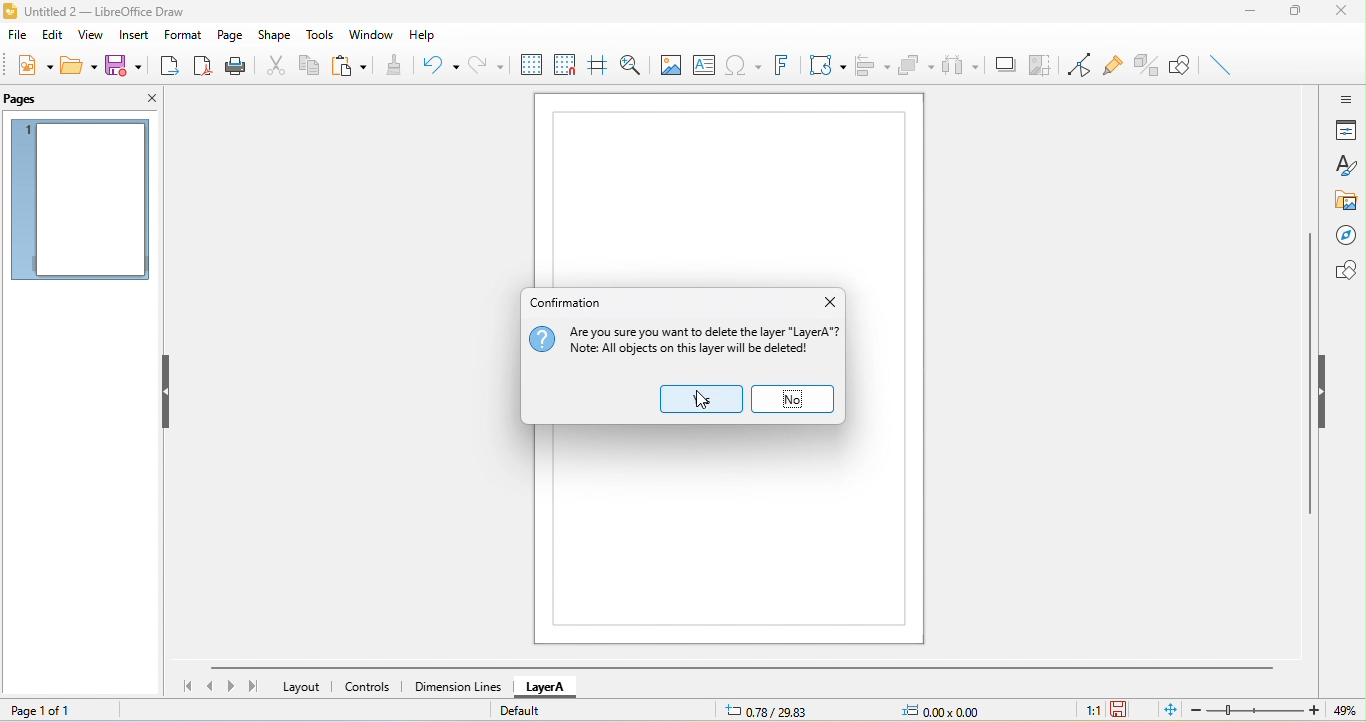  What do you see at coordinates (960, 62) in the screenshot?
I see `select at least three object to distribute` at bounding box center [960, 62].